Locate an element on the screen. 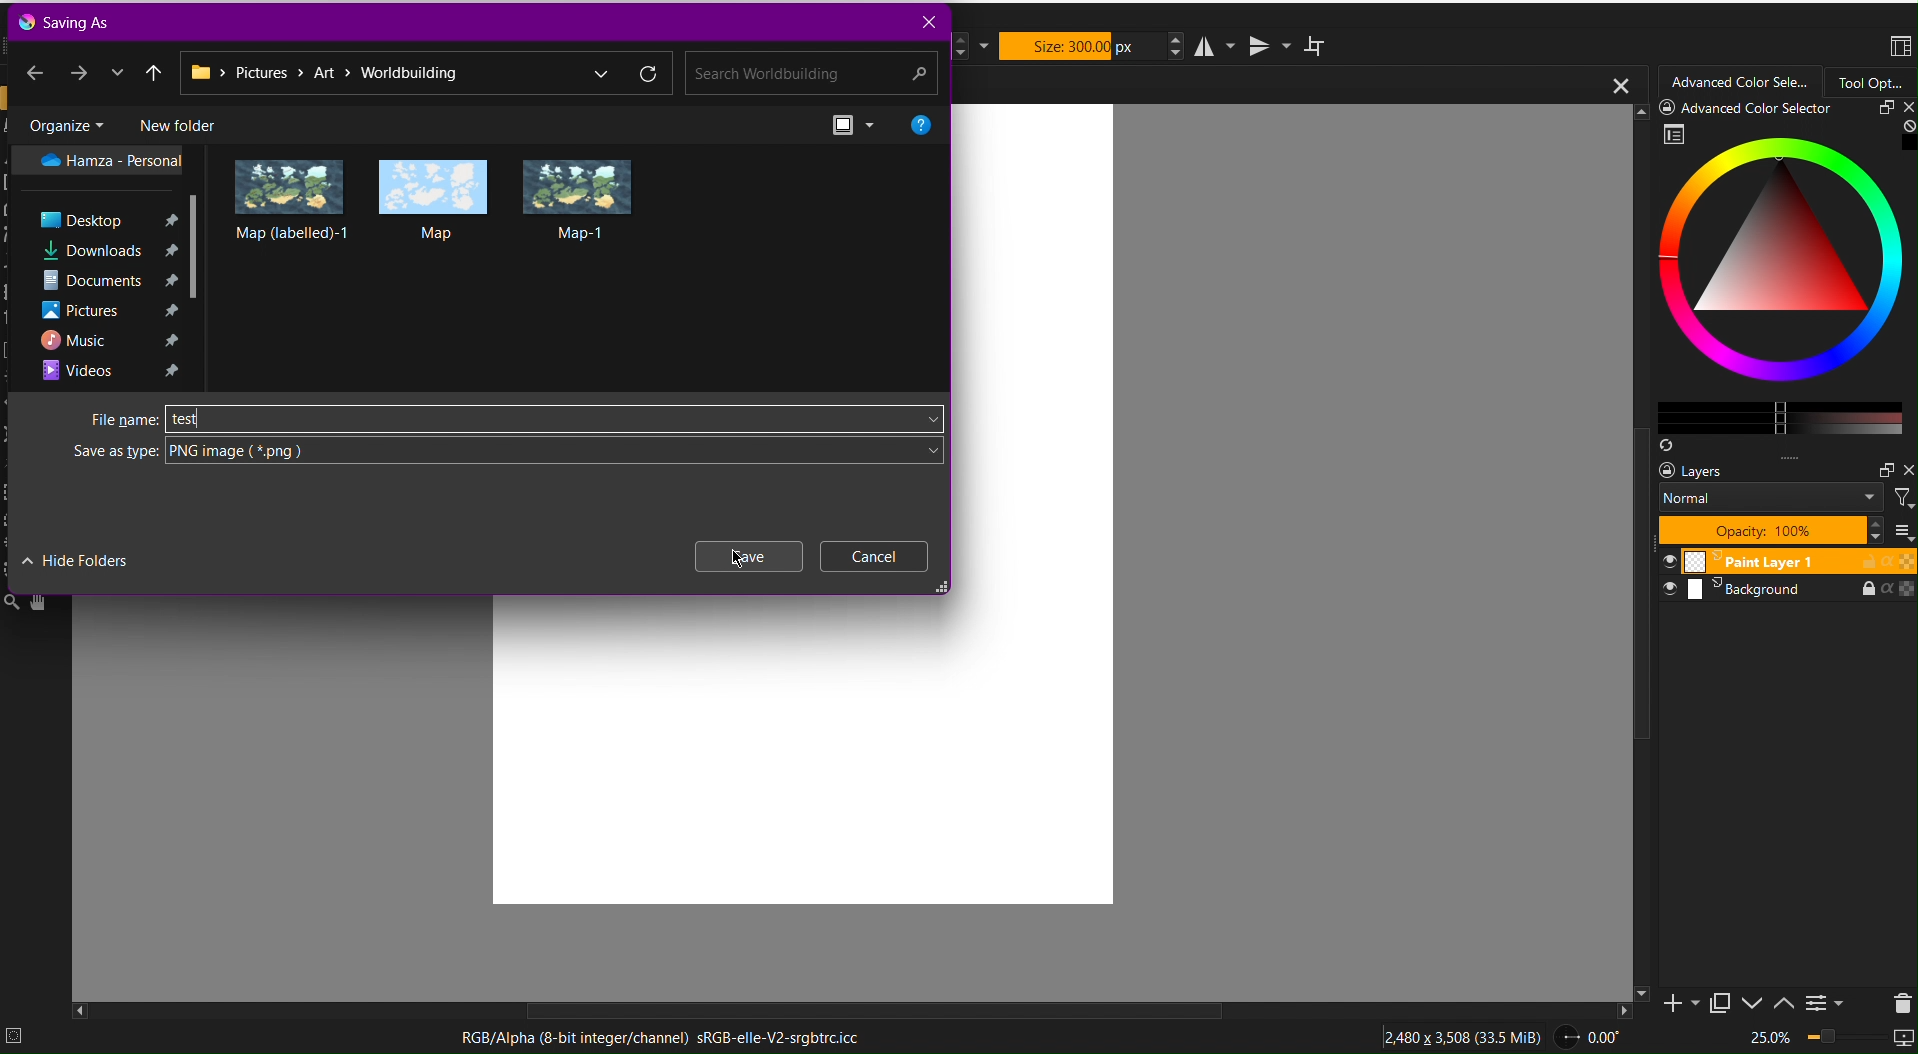 The height and width of the screenshot is (1054, 1918). Save as type is located at coordinates (507, 451).